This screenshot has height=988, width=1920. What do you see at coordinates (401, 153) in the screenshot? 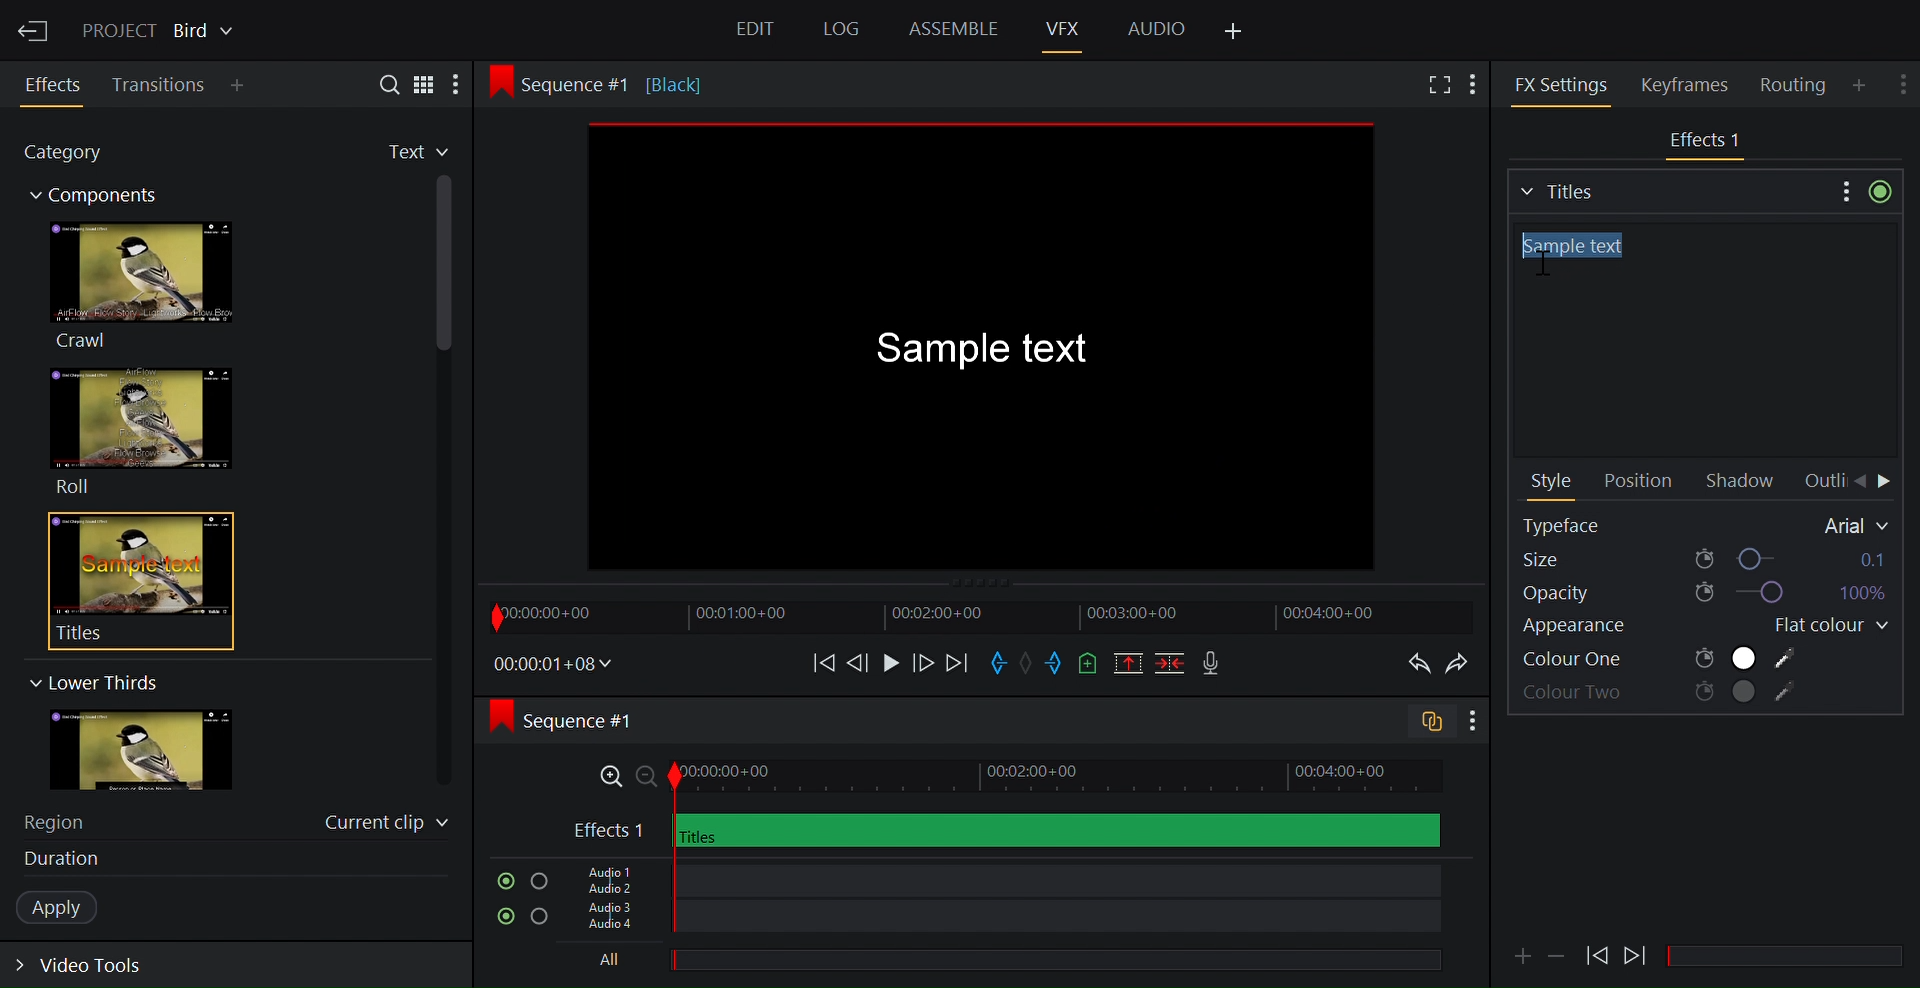
I see `Favorites` at bounding box center [401, 153].